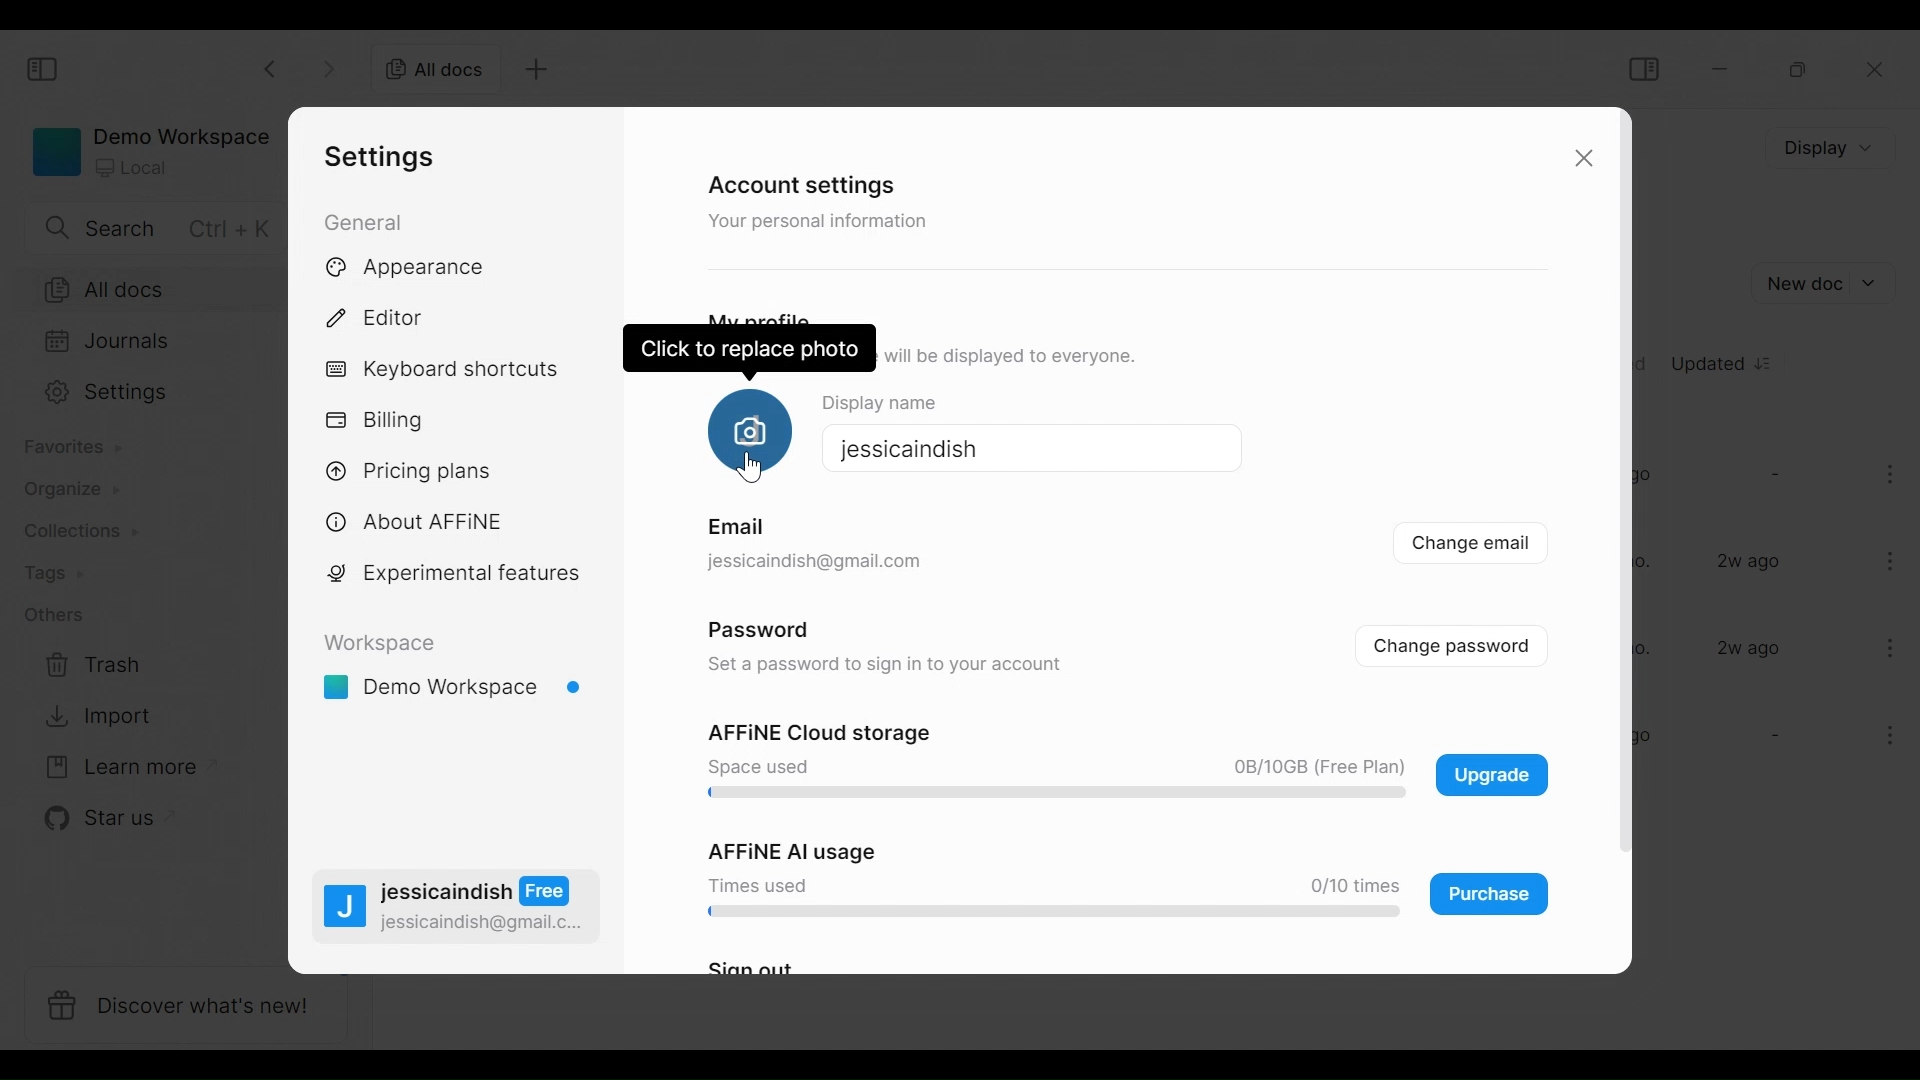  What do you see at coordinates (1723, 68) in the screenshot?
I see `minimize` at bounding box center [1723, 68].